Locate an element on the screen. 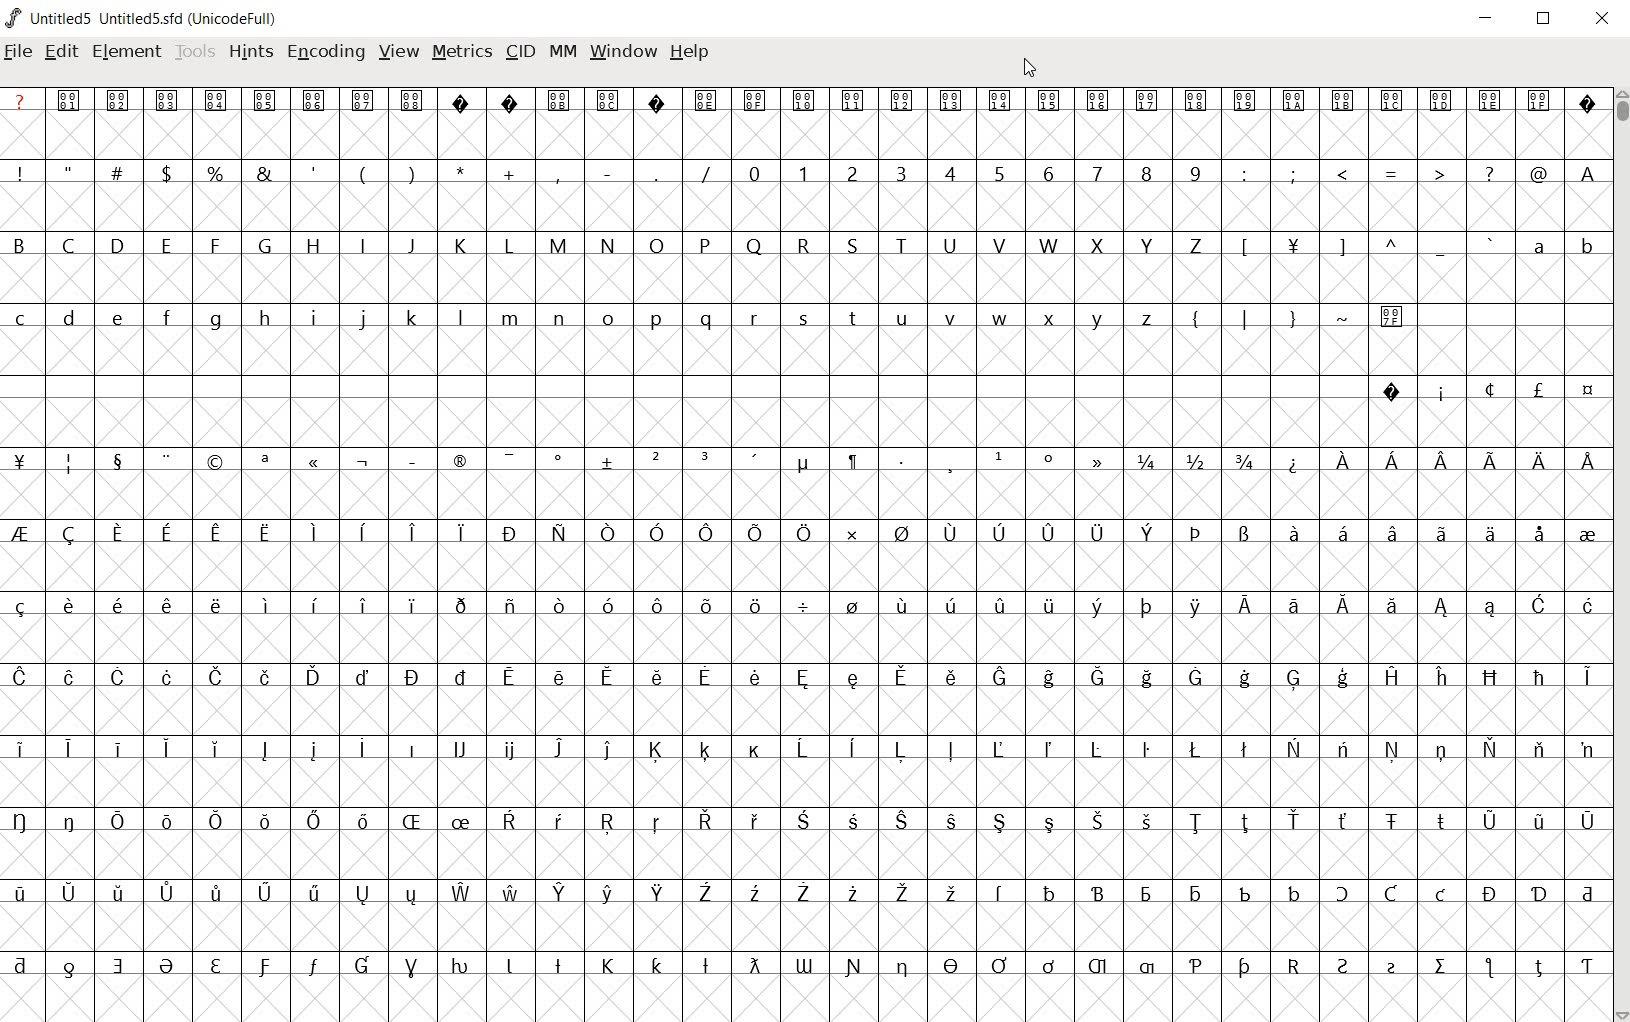  Symbol is located at coordinates (361, 531).